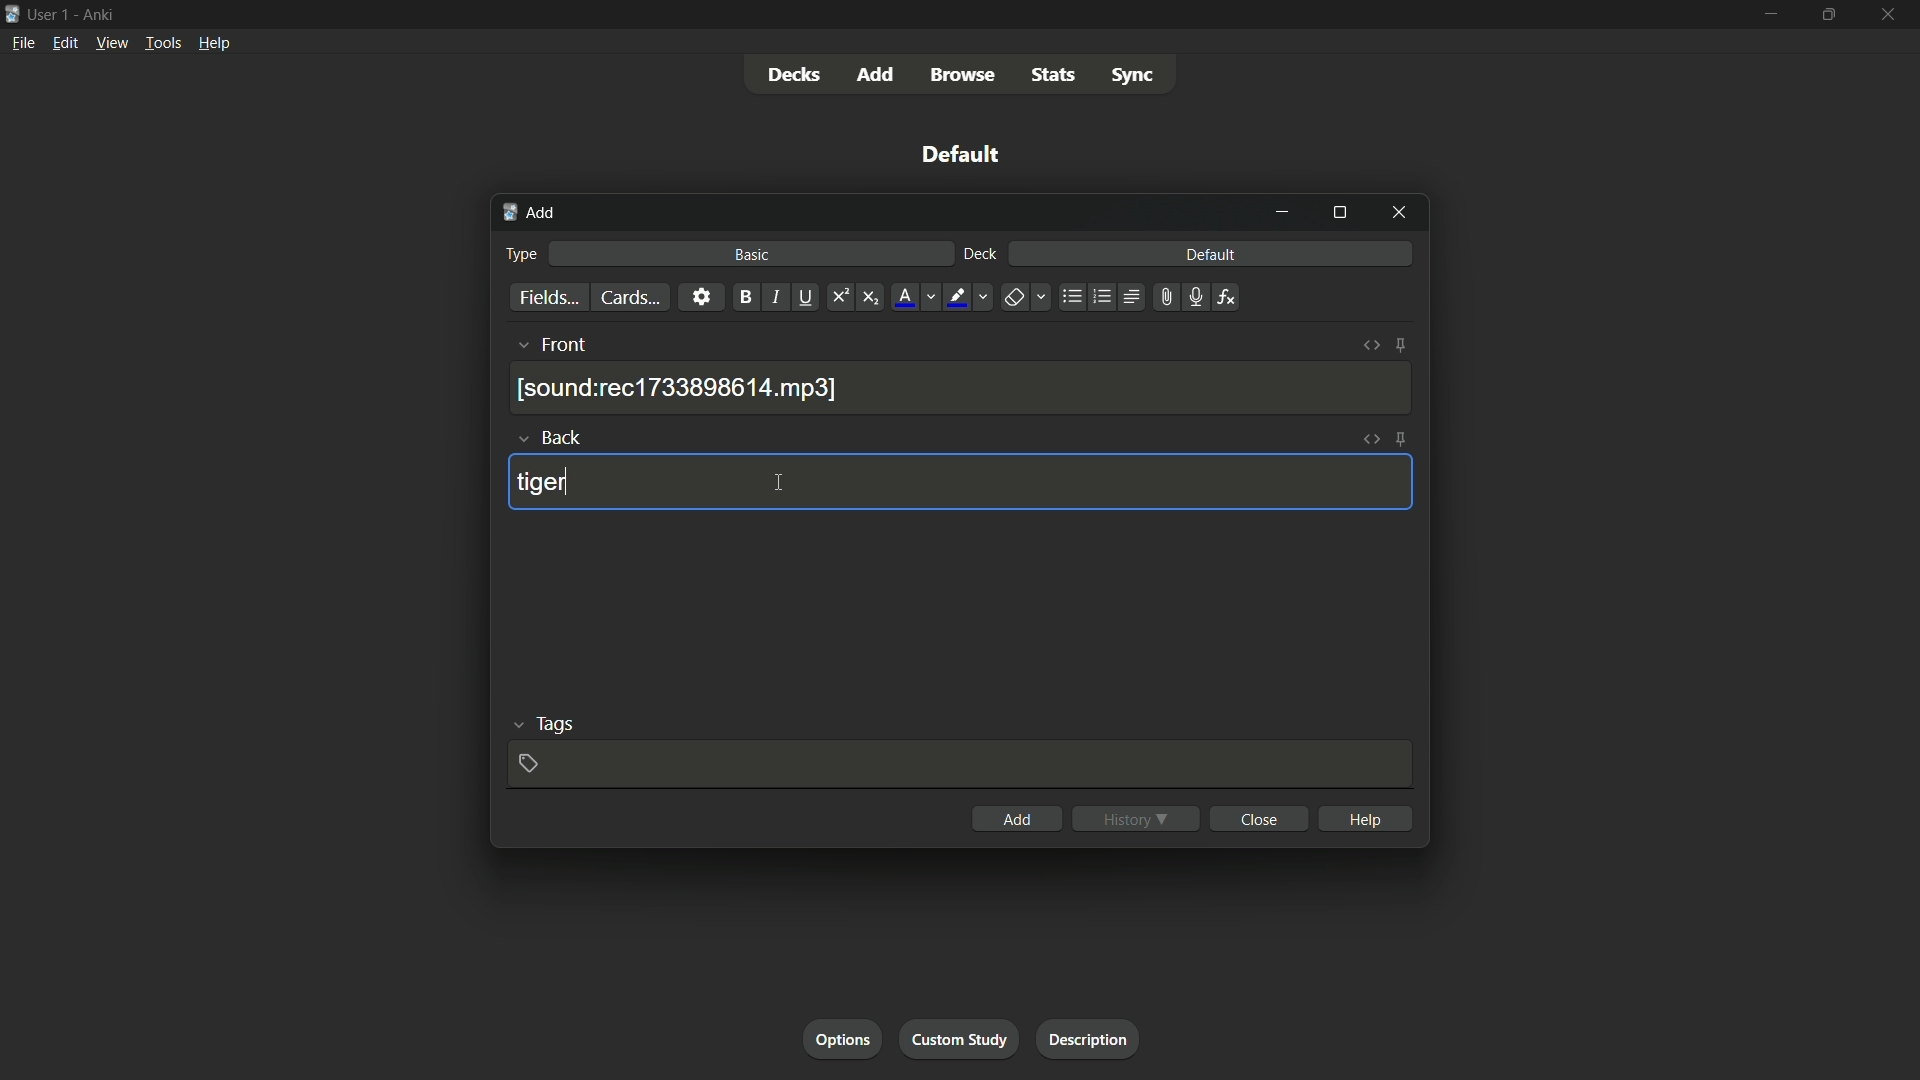 This screenshot has height=1080, width=1920. What do you see at coordinates (566, 345) in the screenshot?
I see `front` at bounding box center [566, 345].